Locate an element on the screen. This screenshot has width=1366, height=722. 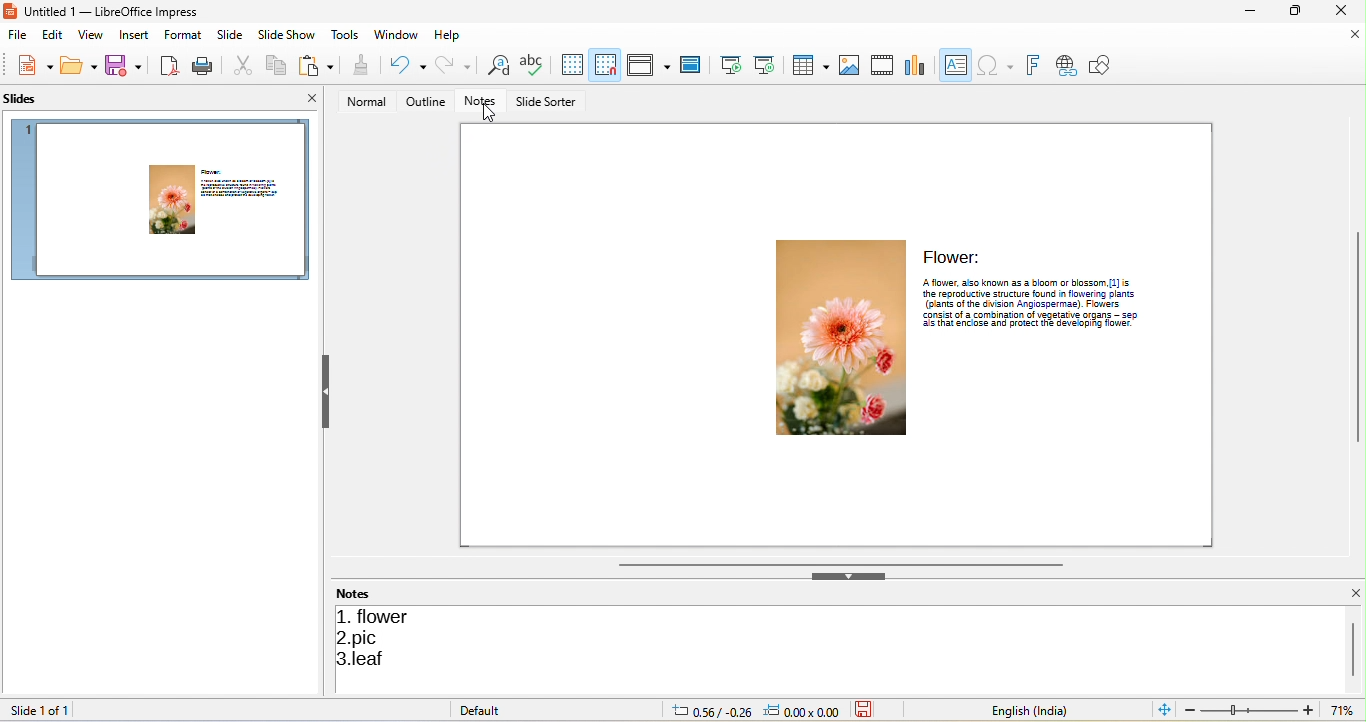
normal is located at coordinates (366, 101).